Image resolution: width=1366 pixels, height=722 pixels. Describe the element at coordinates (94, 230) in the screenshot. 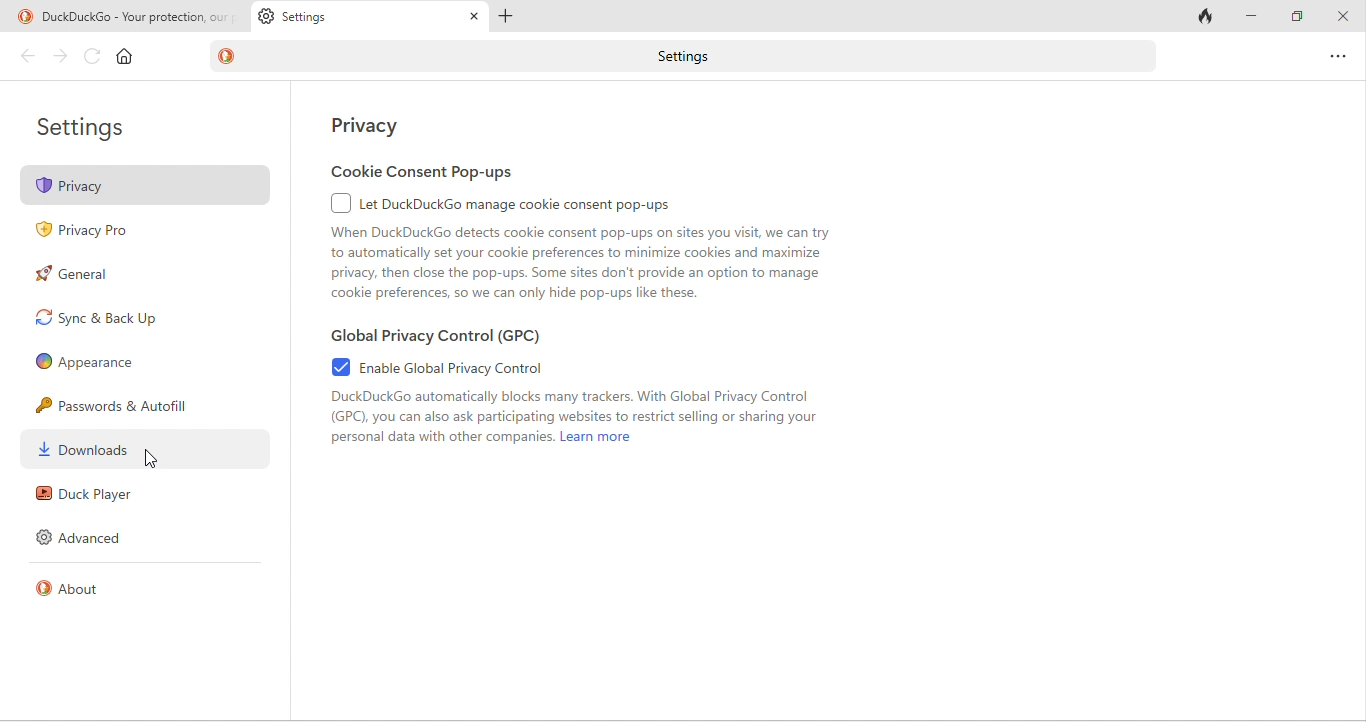

I see `privacy pro` at that location.